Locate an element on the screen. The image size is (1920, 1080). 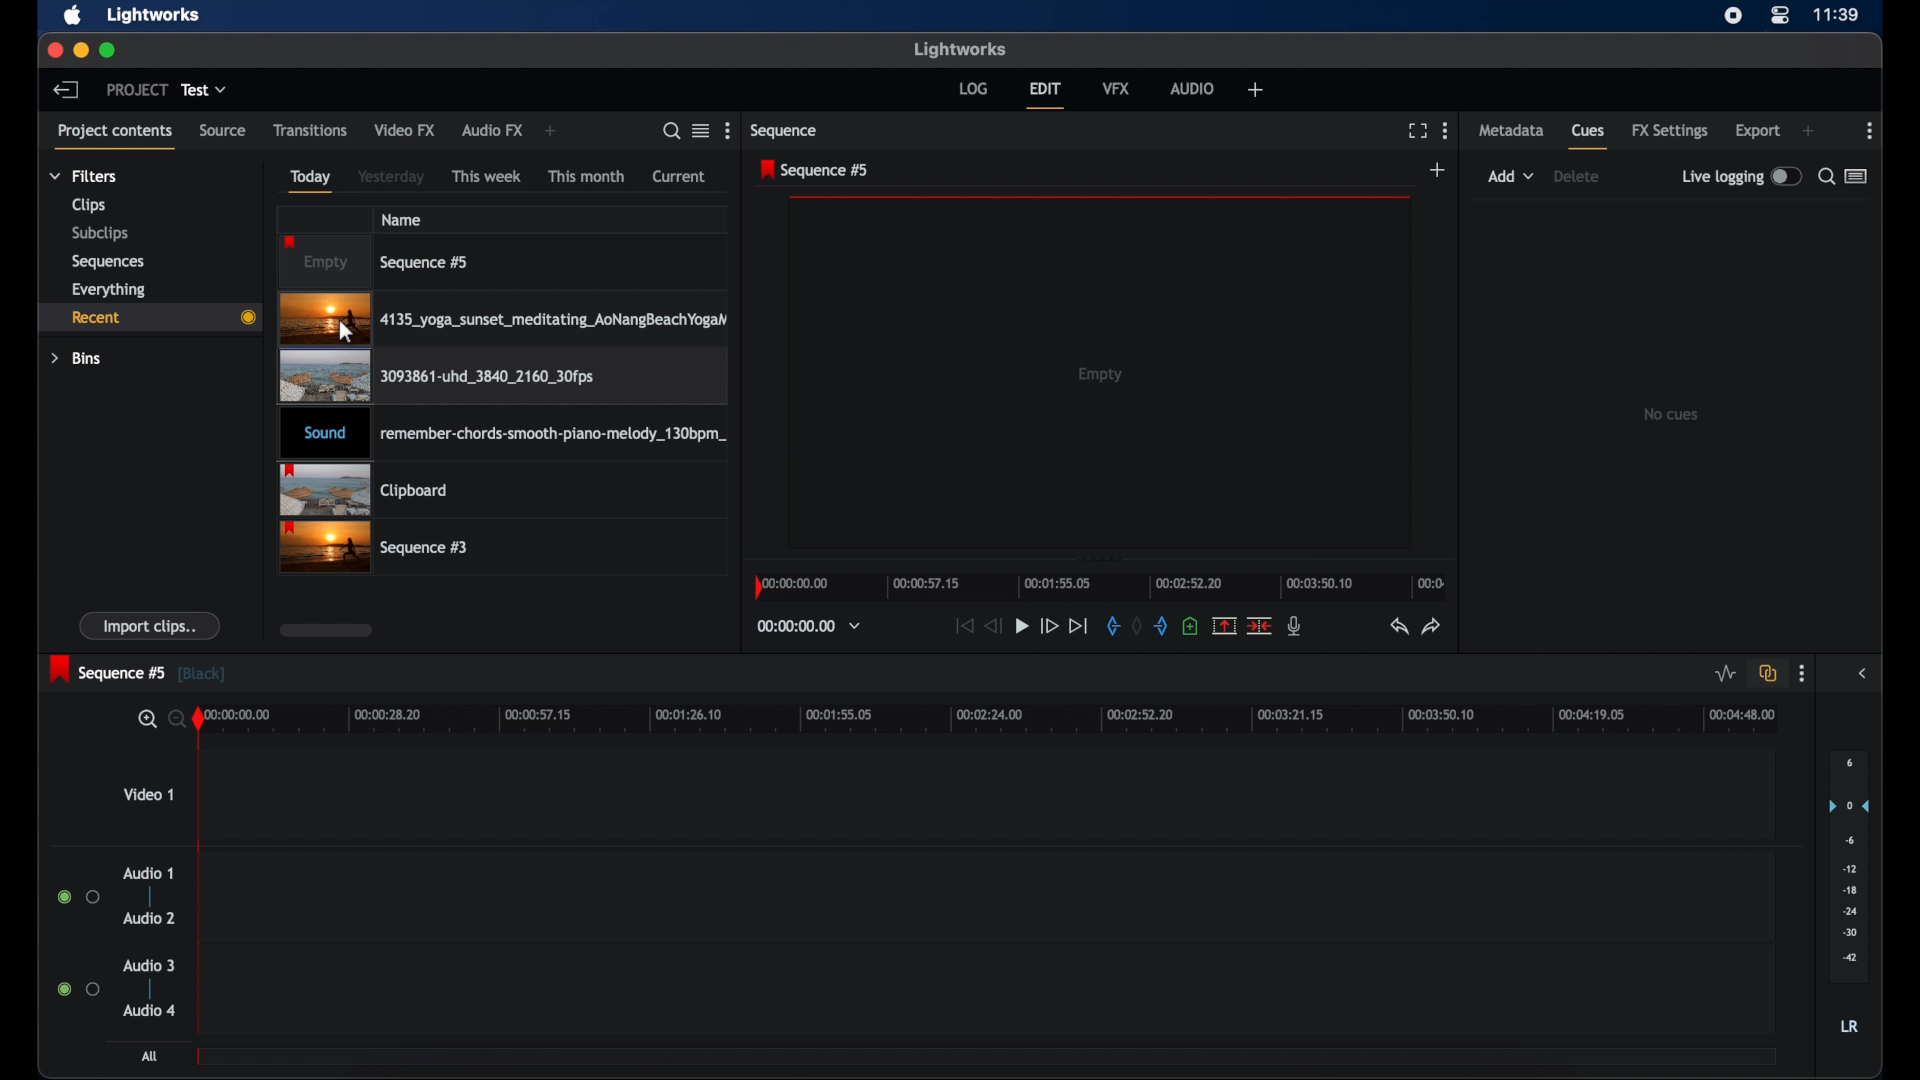
close is located at coordinates (54, 50).